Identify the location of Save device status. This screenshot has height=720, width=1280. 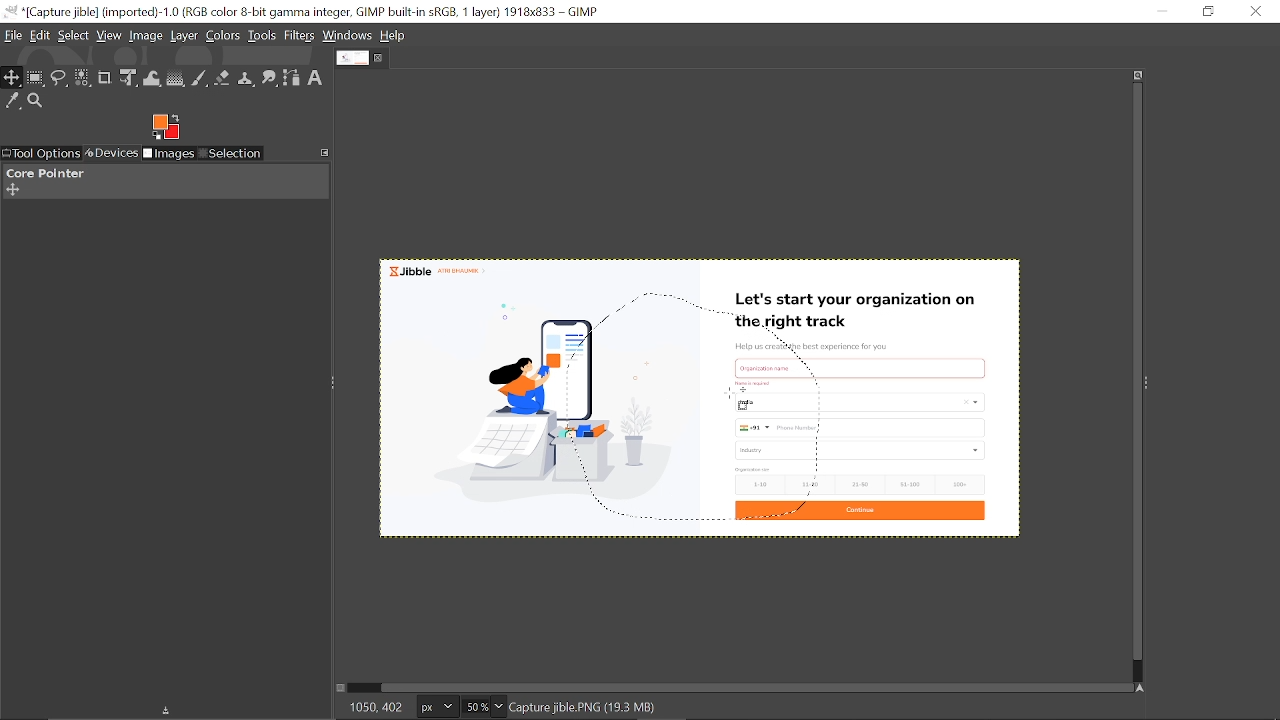
(170, 712).